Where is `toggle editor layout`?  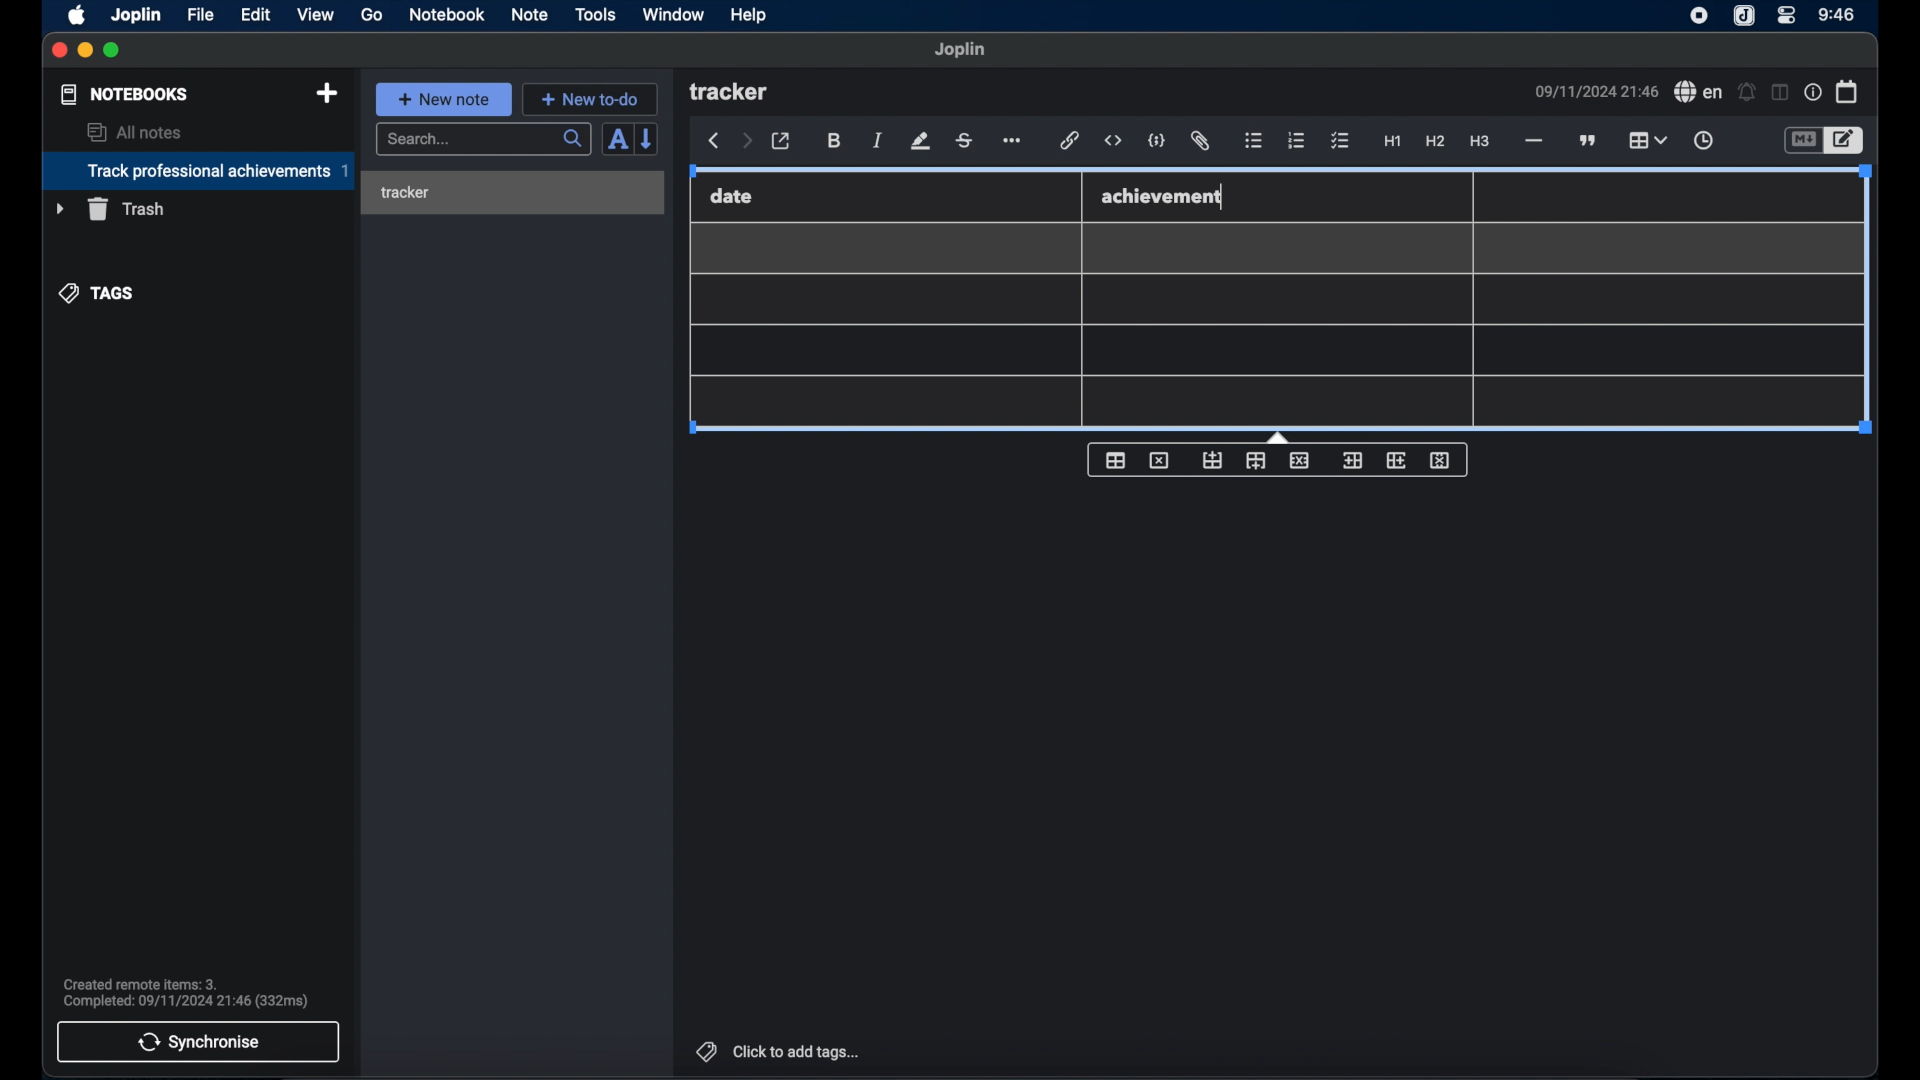 toggle editor layout is located at coordinates (1778, 93).